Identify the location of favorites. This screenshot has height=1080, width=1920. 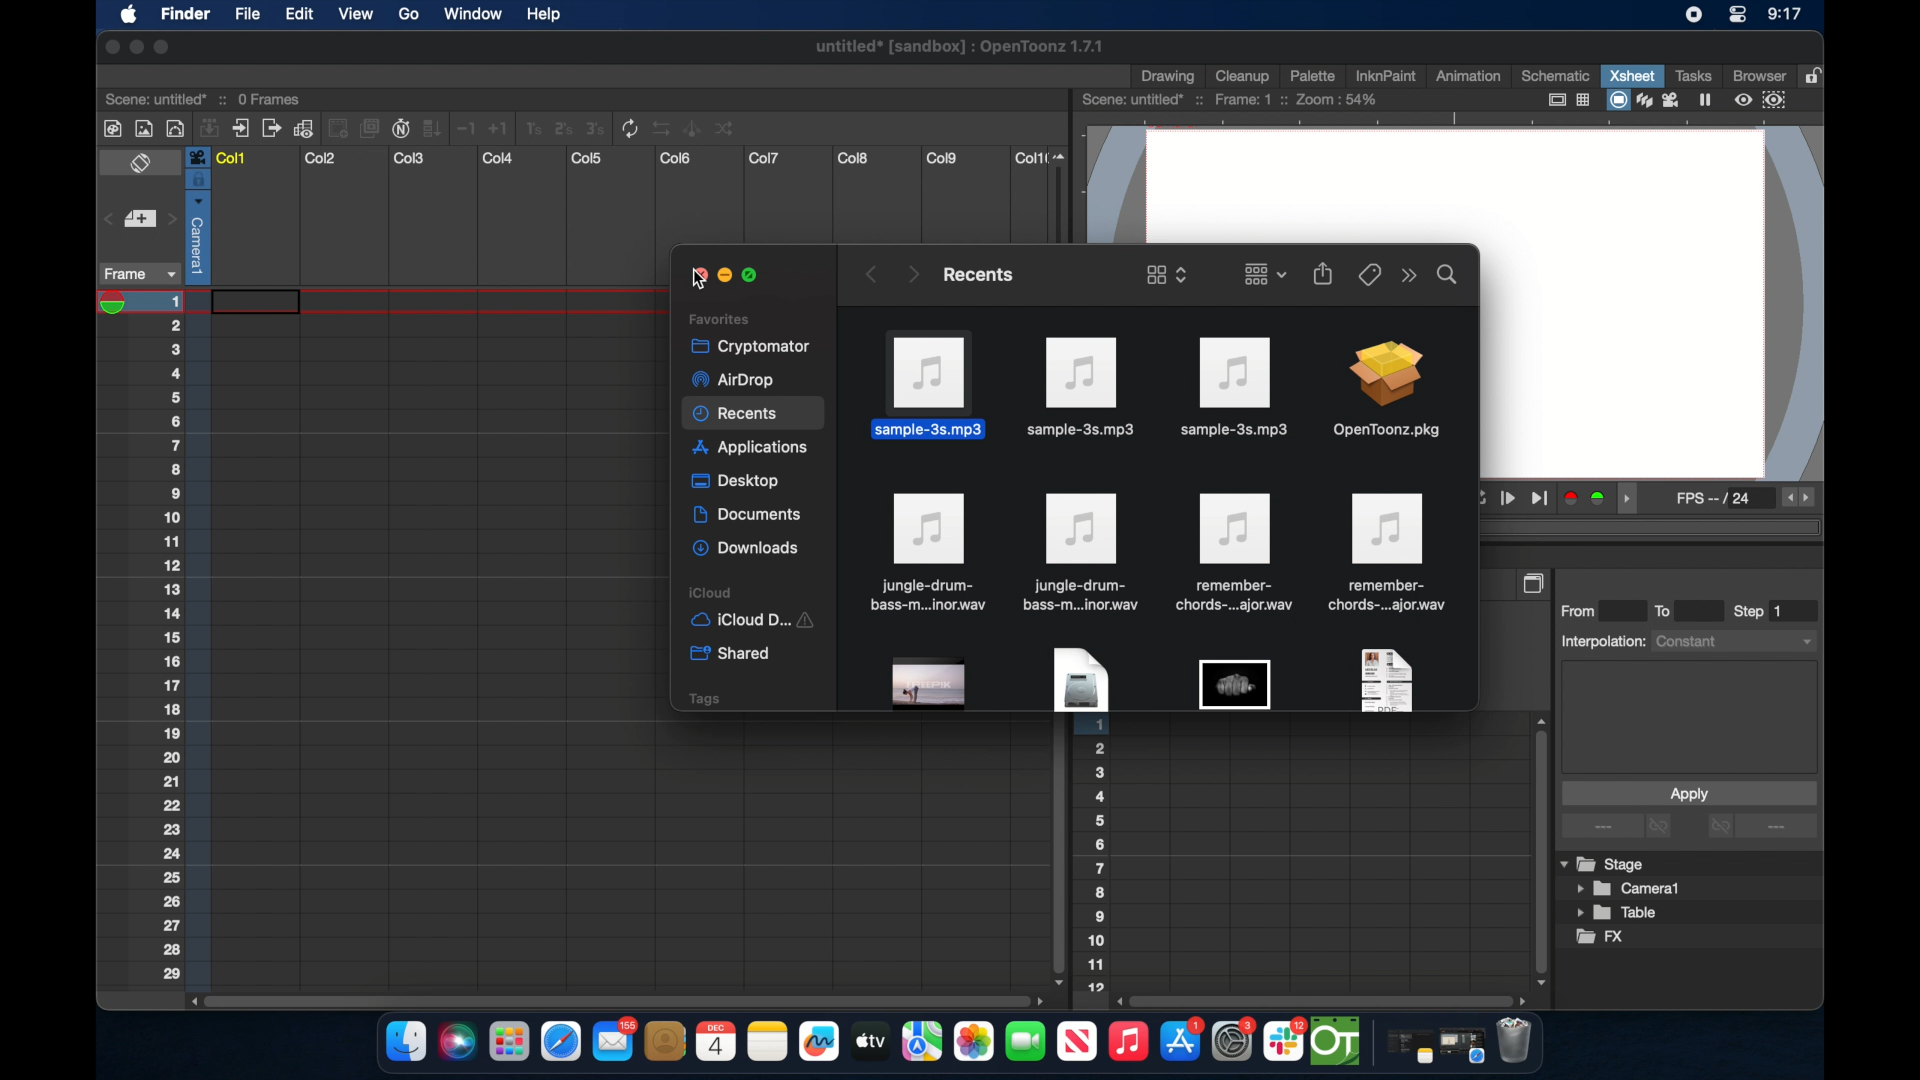
(719, 318).